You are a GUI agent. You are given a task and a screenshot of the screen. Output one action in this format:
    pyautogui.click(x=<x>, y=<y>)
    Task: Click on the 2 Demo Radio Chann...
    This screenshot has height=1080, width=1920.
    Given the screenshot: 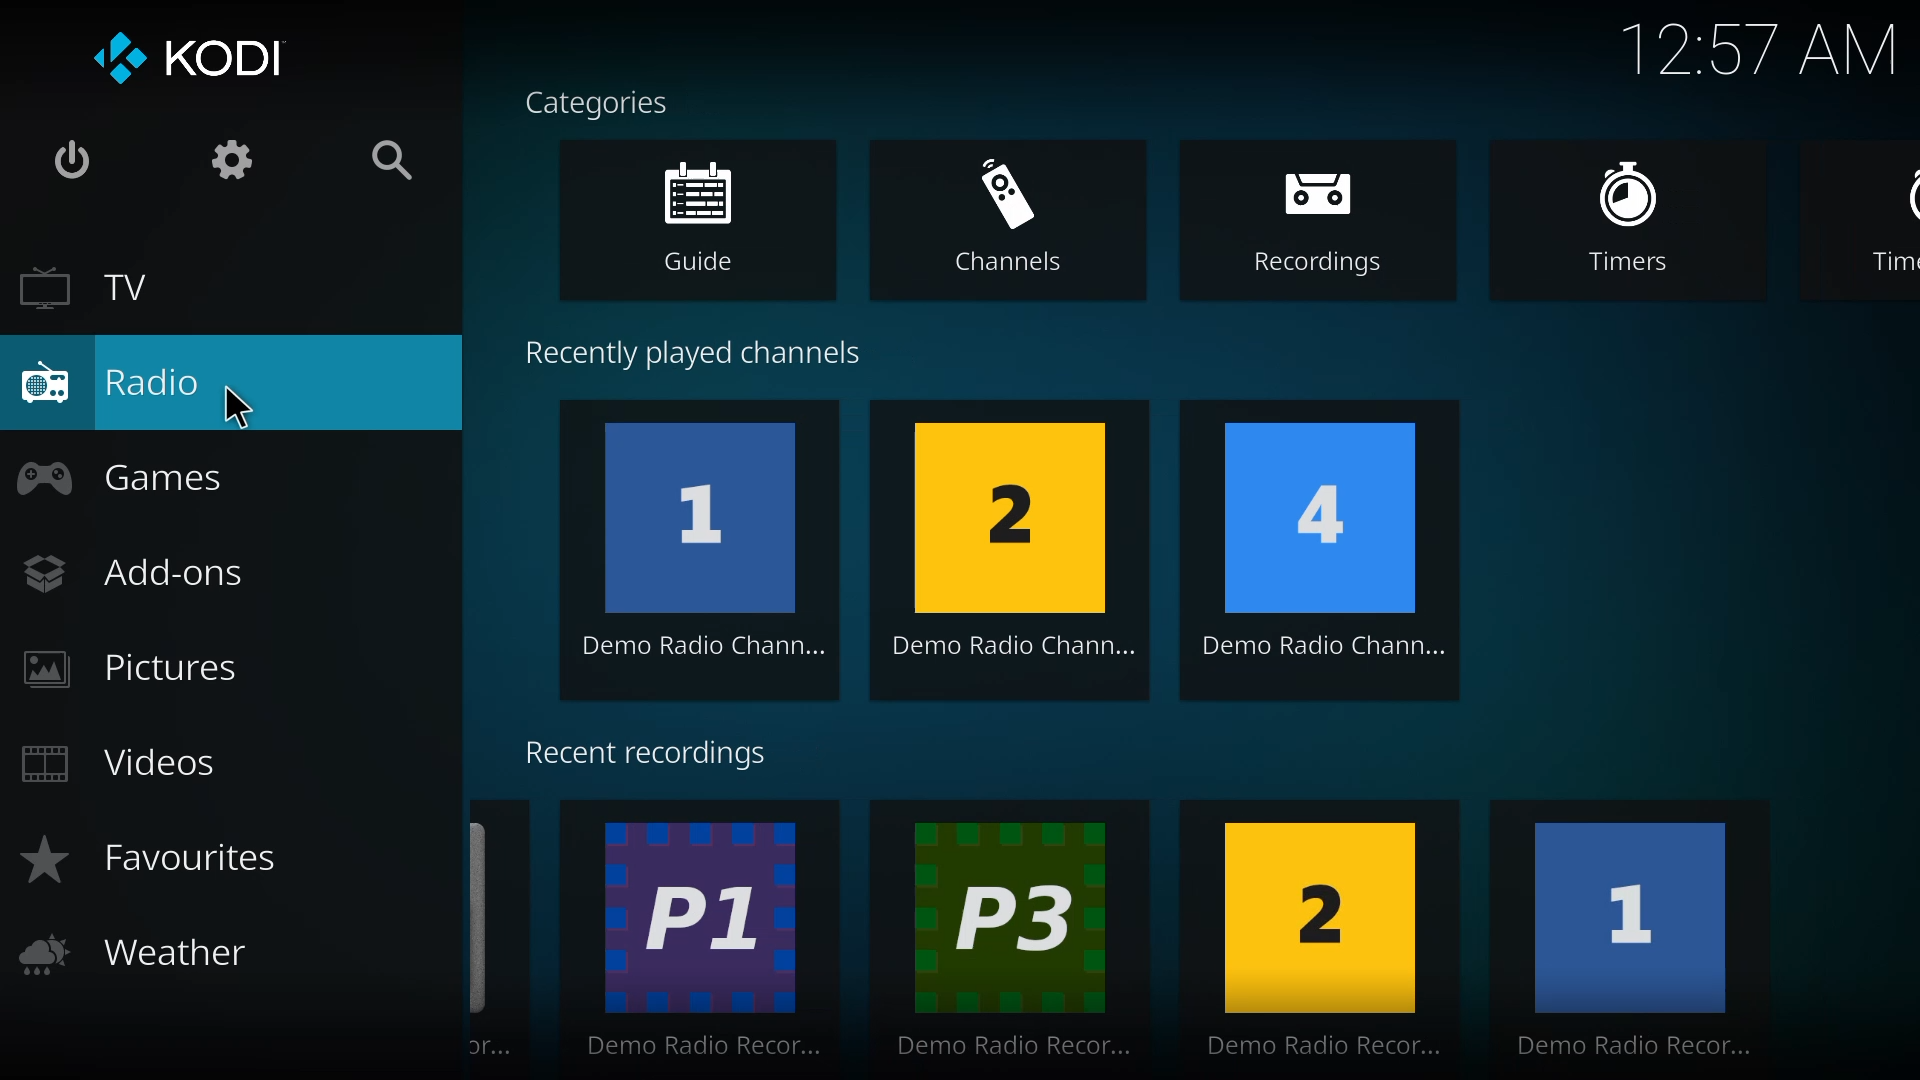 What is the action you would take?
    pyautogui.click(x=1012, y=551)
    